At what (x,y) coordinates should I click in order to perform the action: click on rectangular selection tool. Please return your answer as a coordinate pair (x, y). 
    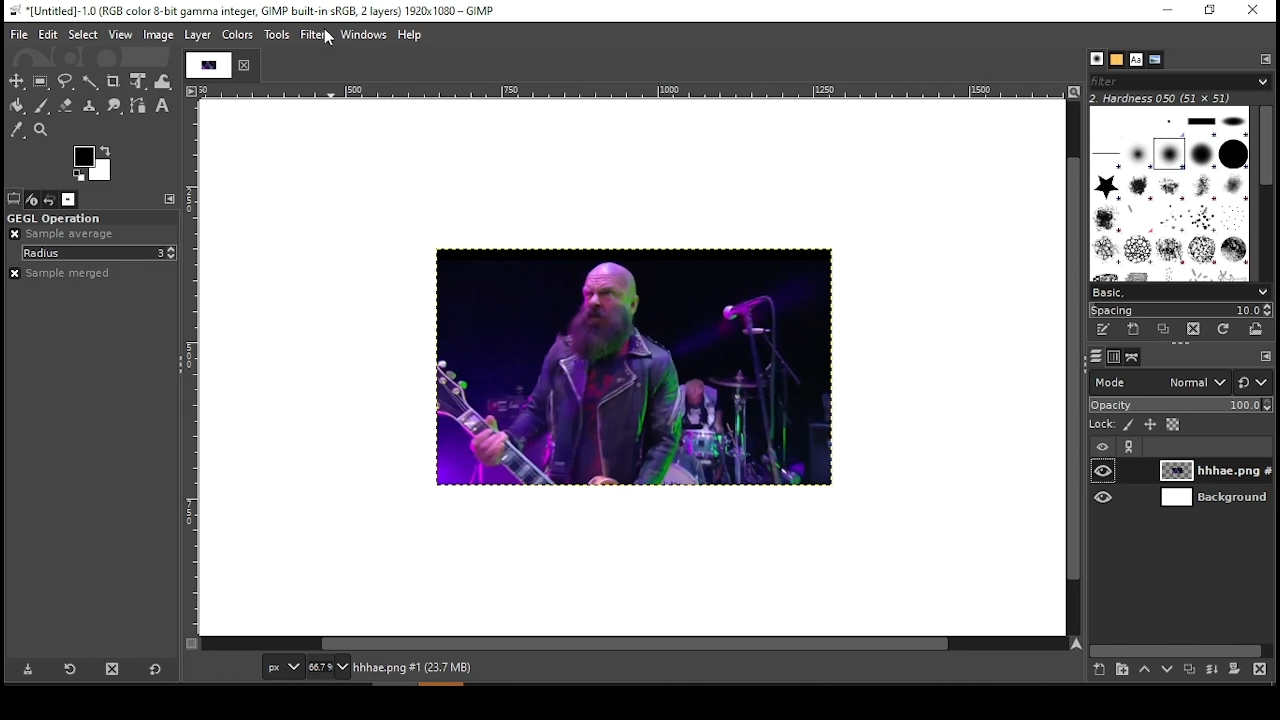
    Looking at the image, I should click on (40, 81).